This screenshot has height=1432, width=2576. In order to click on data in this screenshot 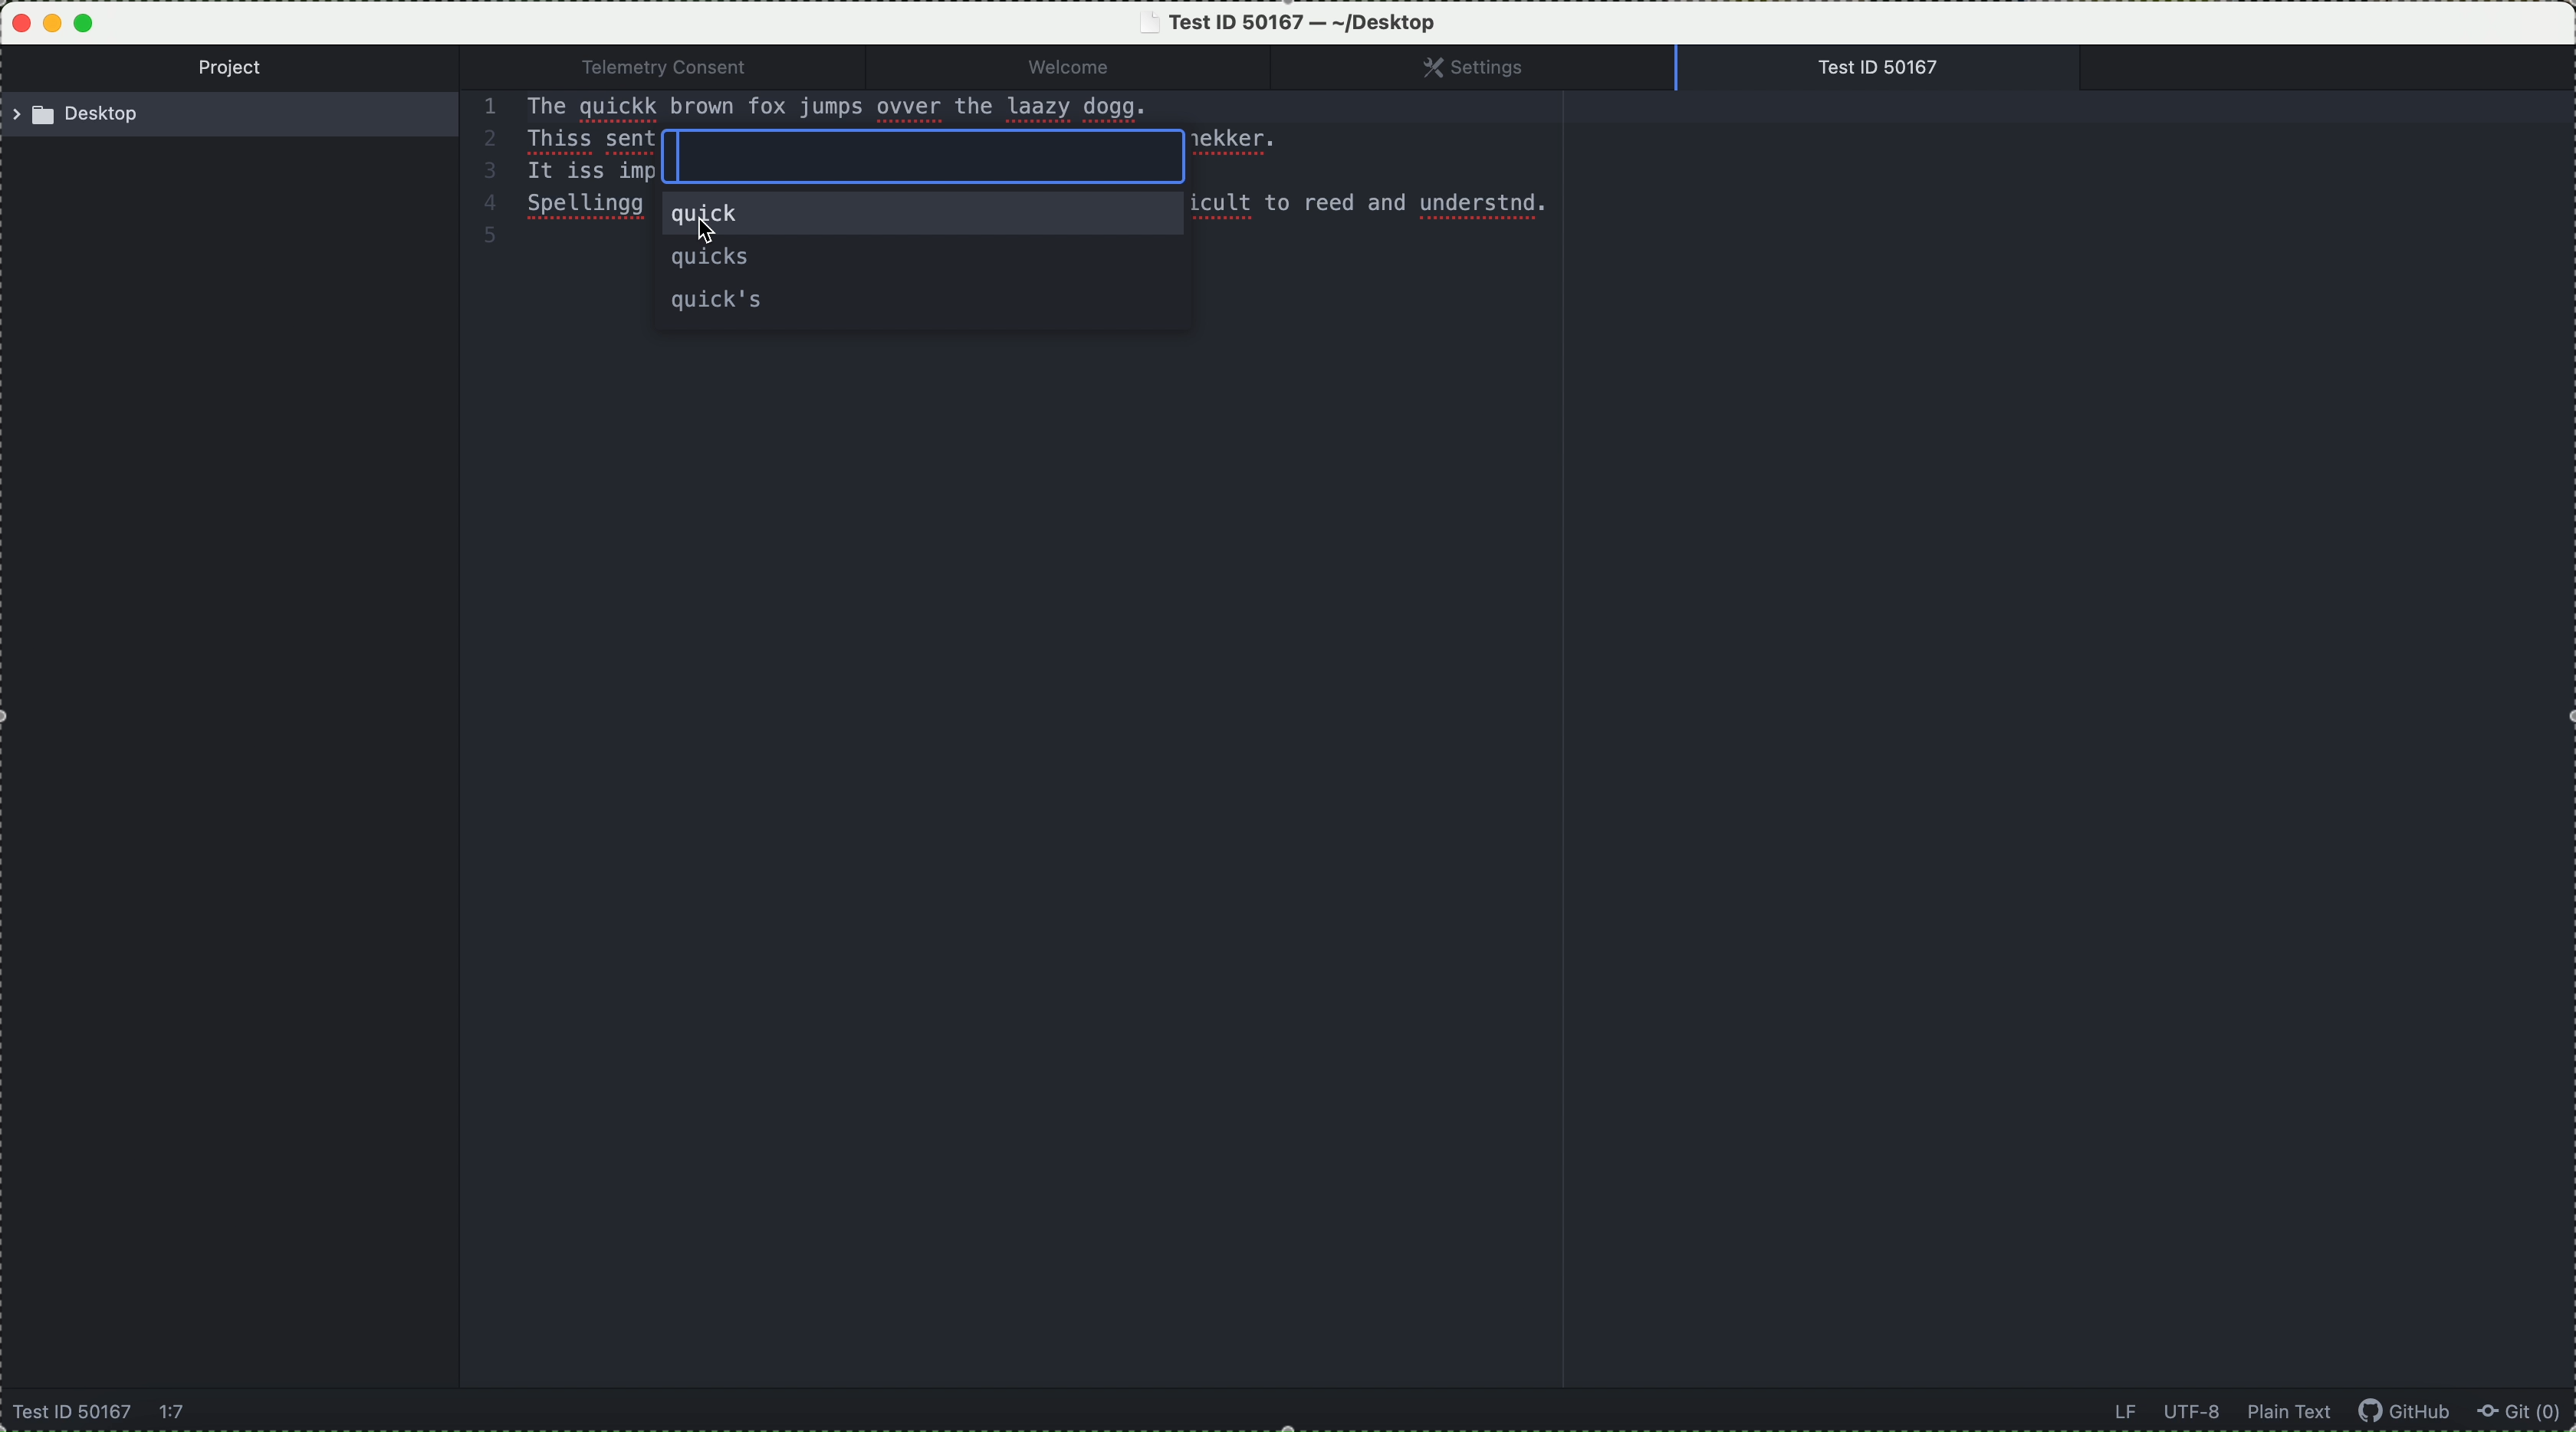, I will do `click(2220, 1413)`.